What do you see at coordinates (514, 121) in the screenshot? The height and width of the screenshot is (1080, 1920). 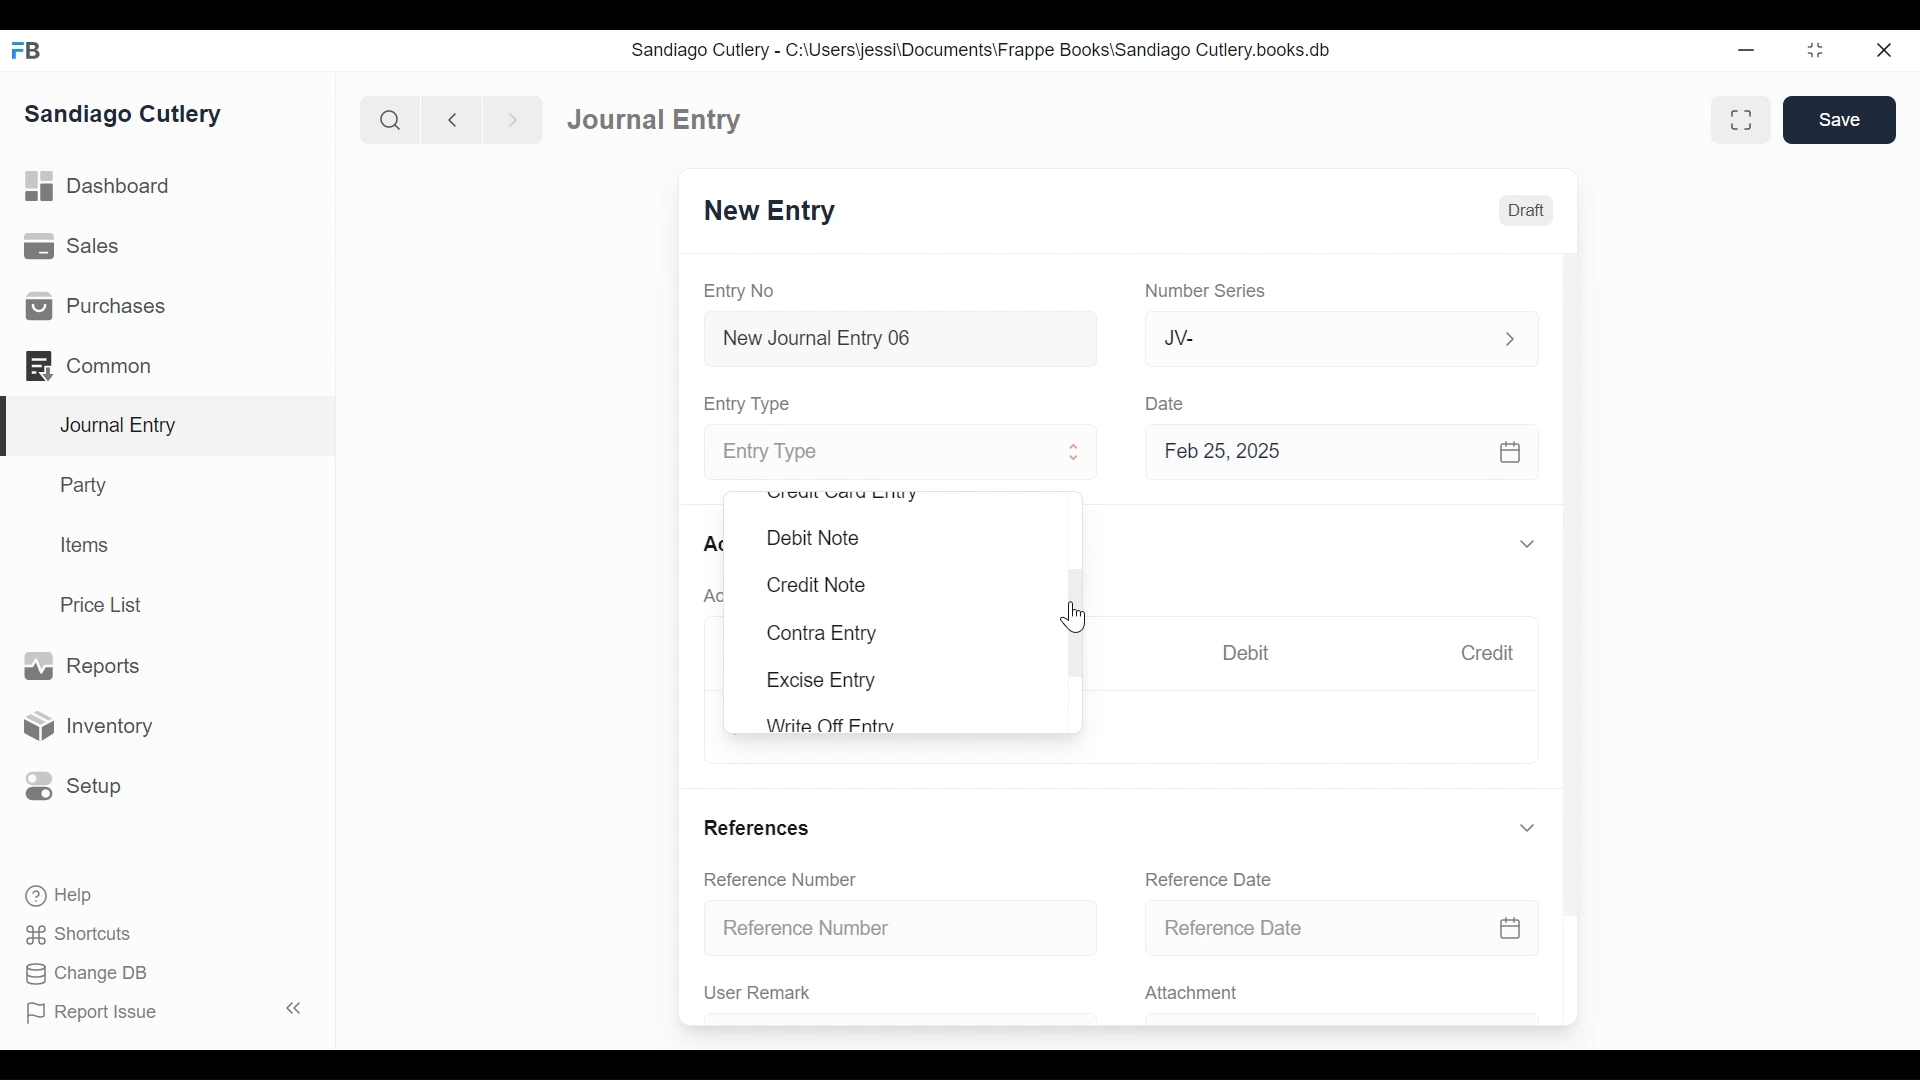 I see `Navigate Forward` at bounding box center [514, 121].